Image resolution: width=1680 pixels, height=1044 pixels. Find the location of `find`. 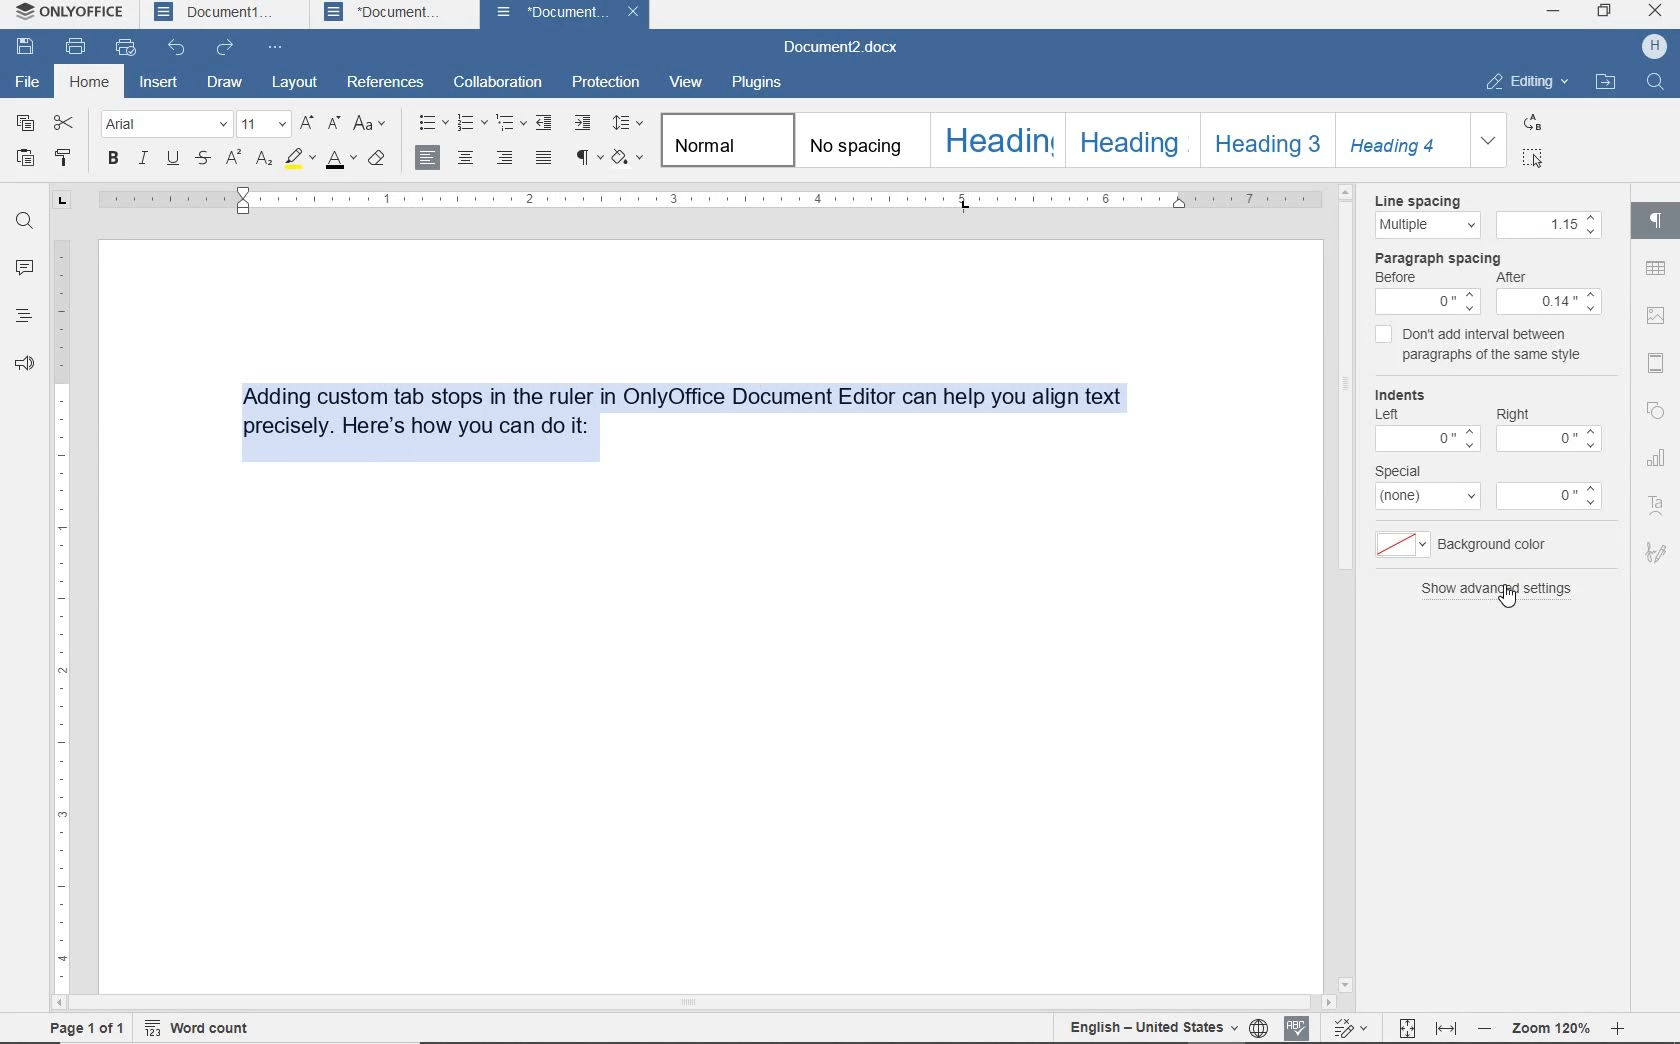

find is located at coordinates (25, 222).